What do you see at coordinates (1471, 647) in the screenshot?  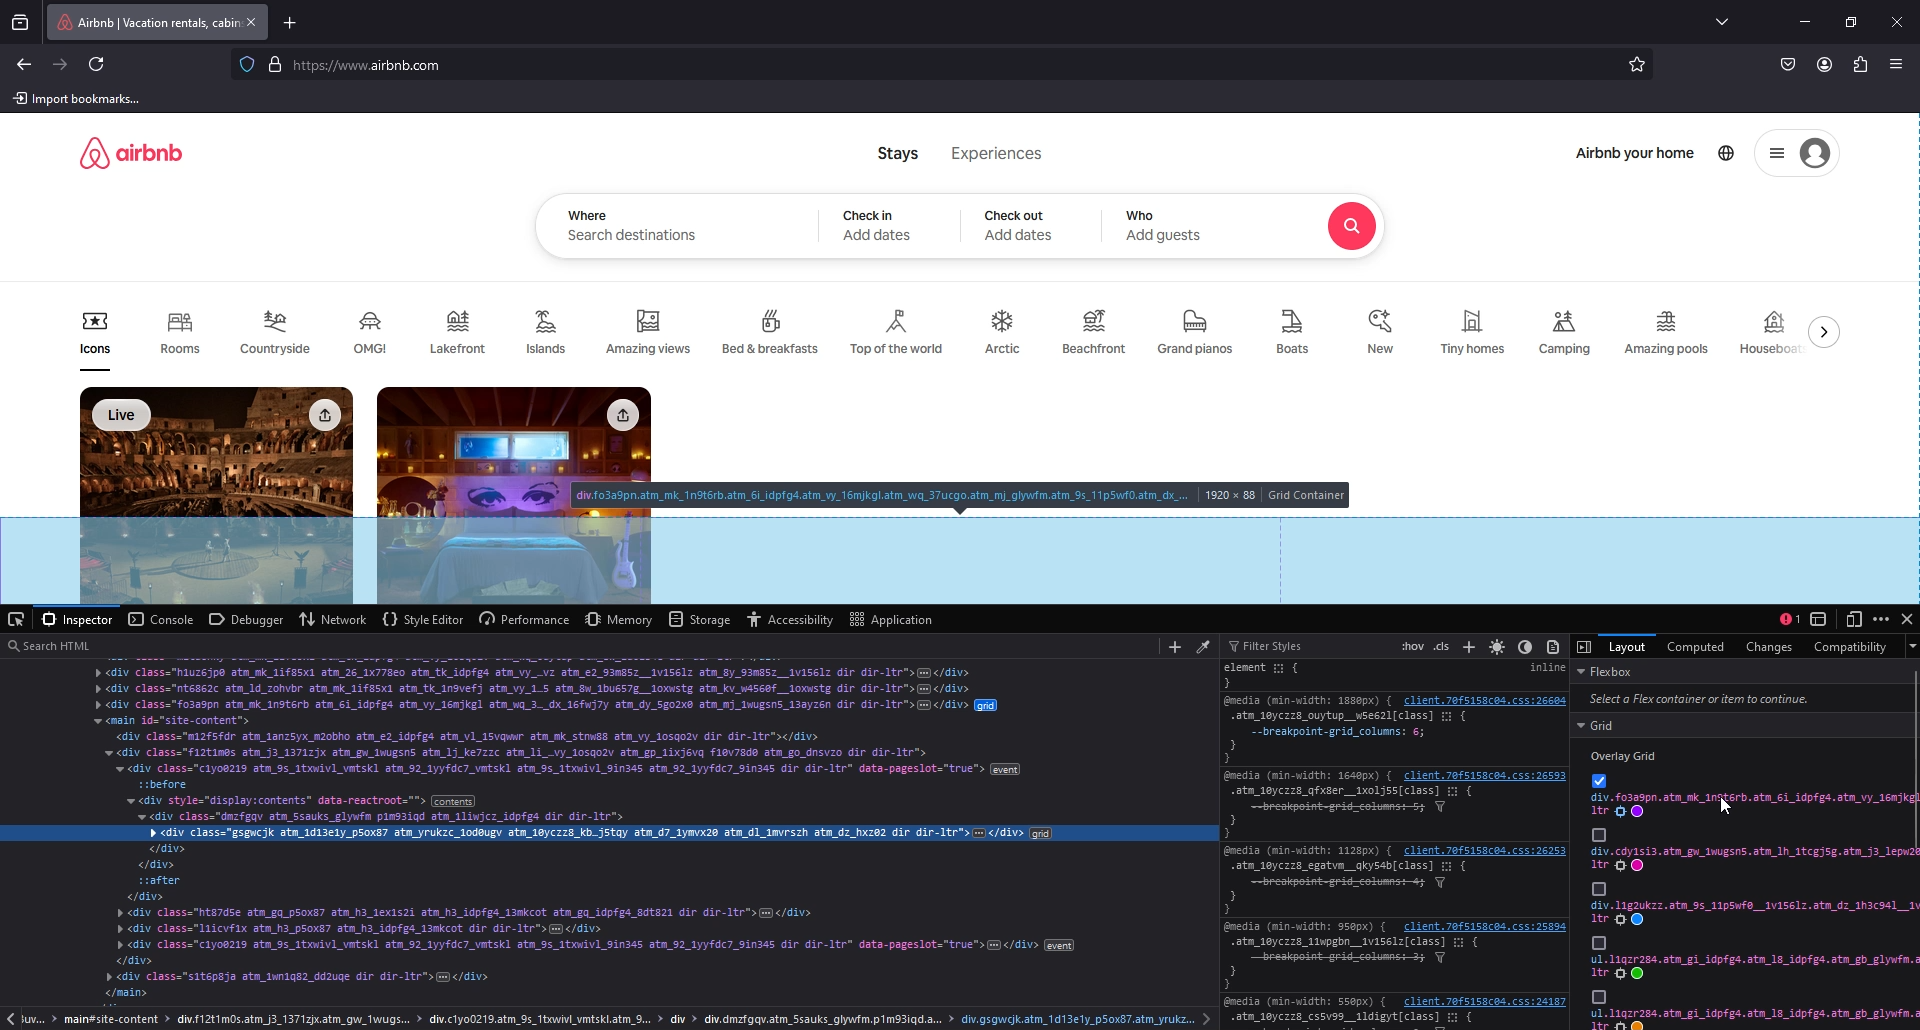 I see `add new rule` at bounding box center [1471, 647].